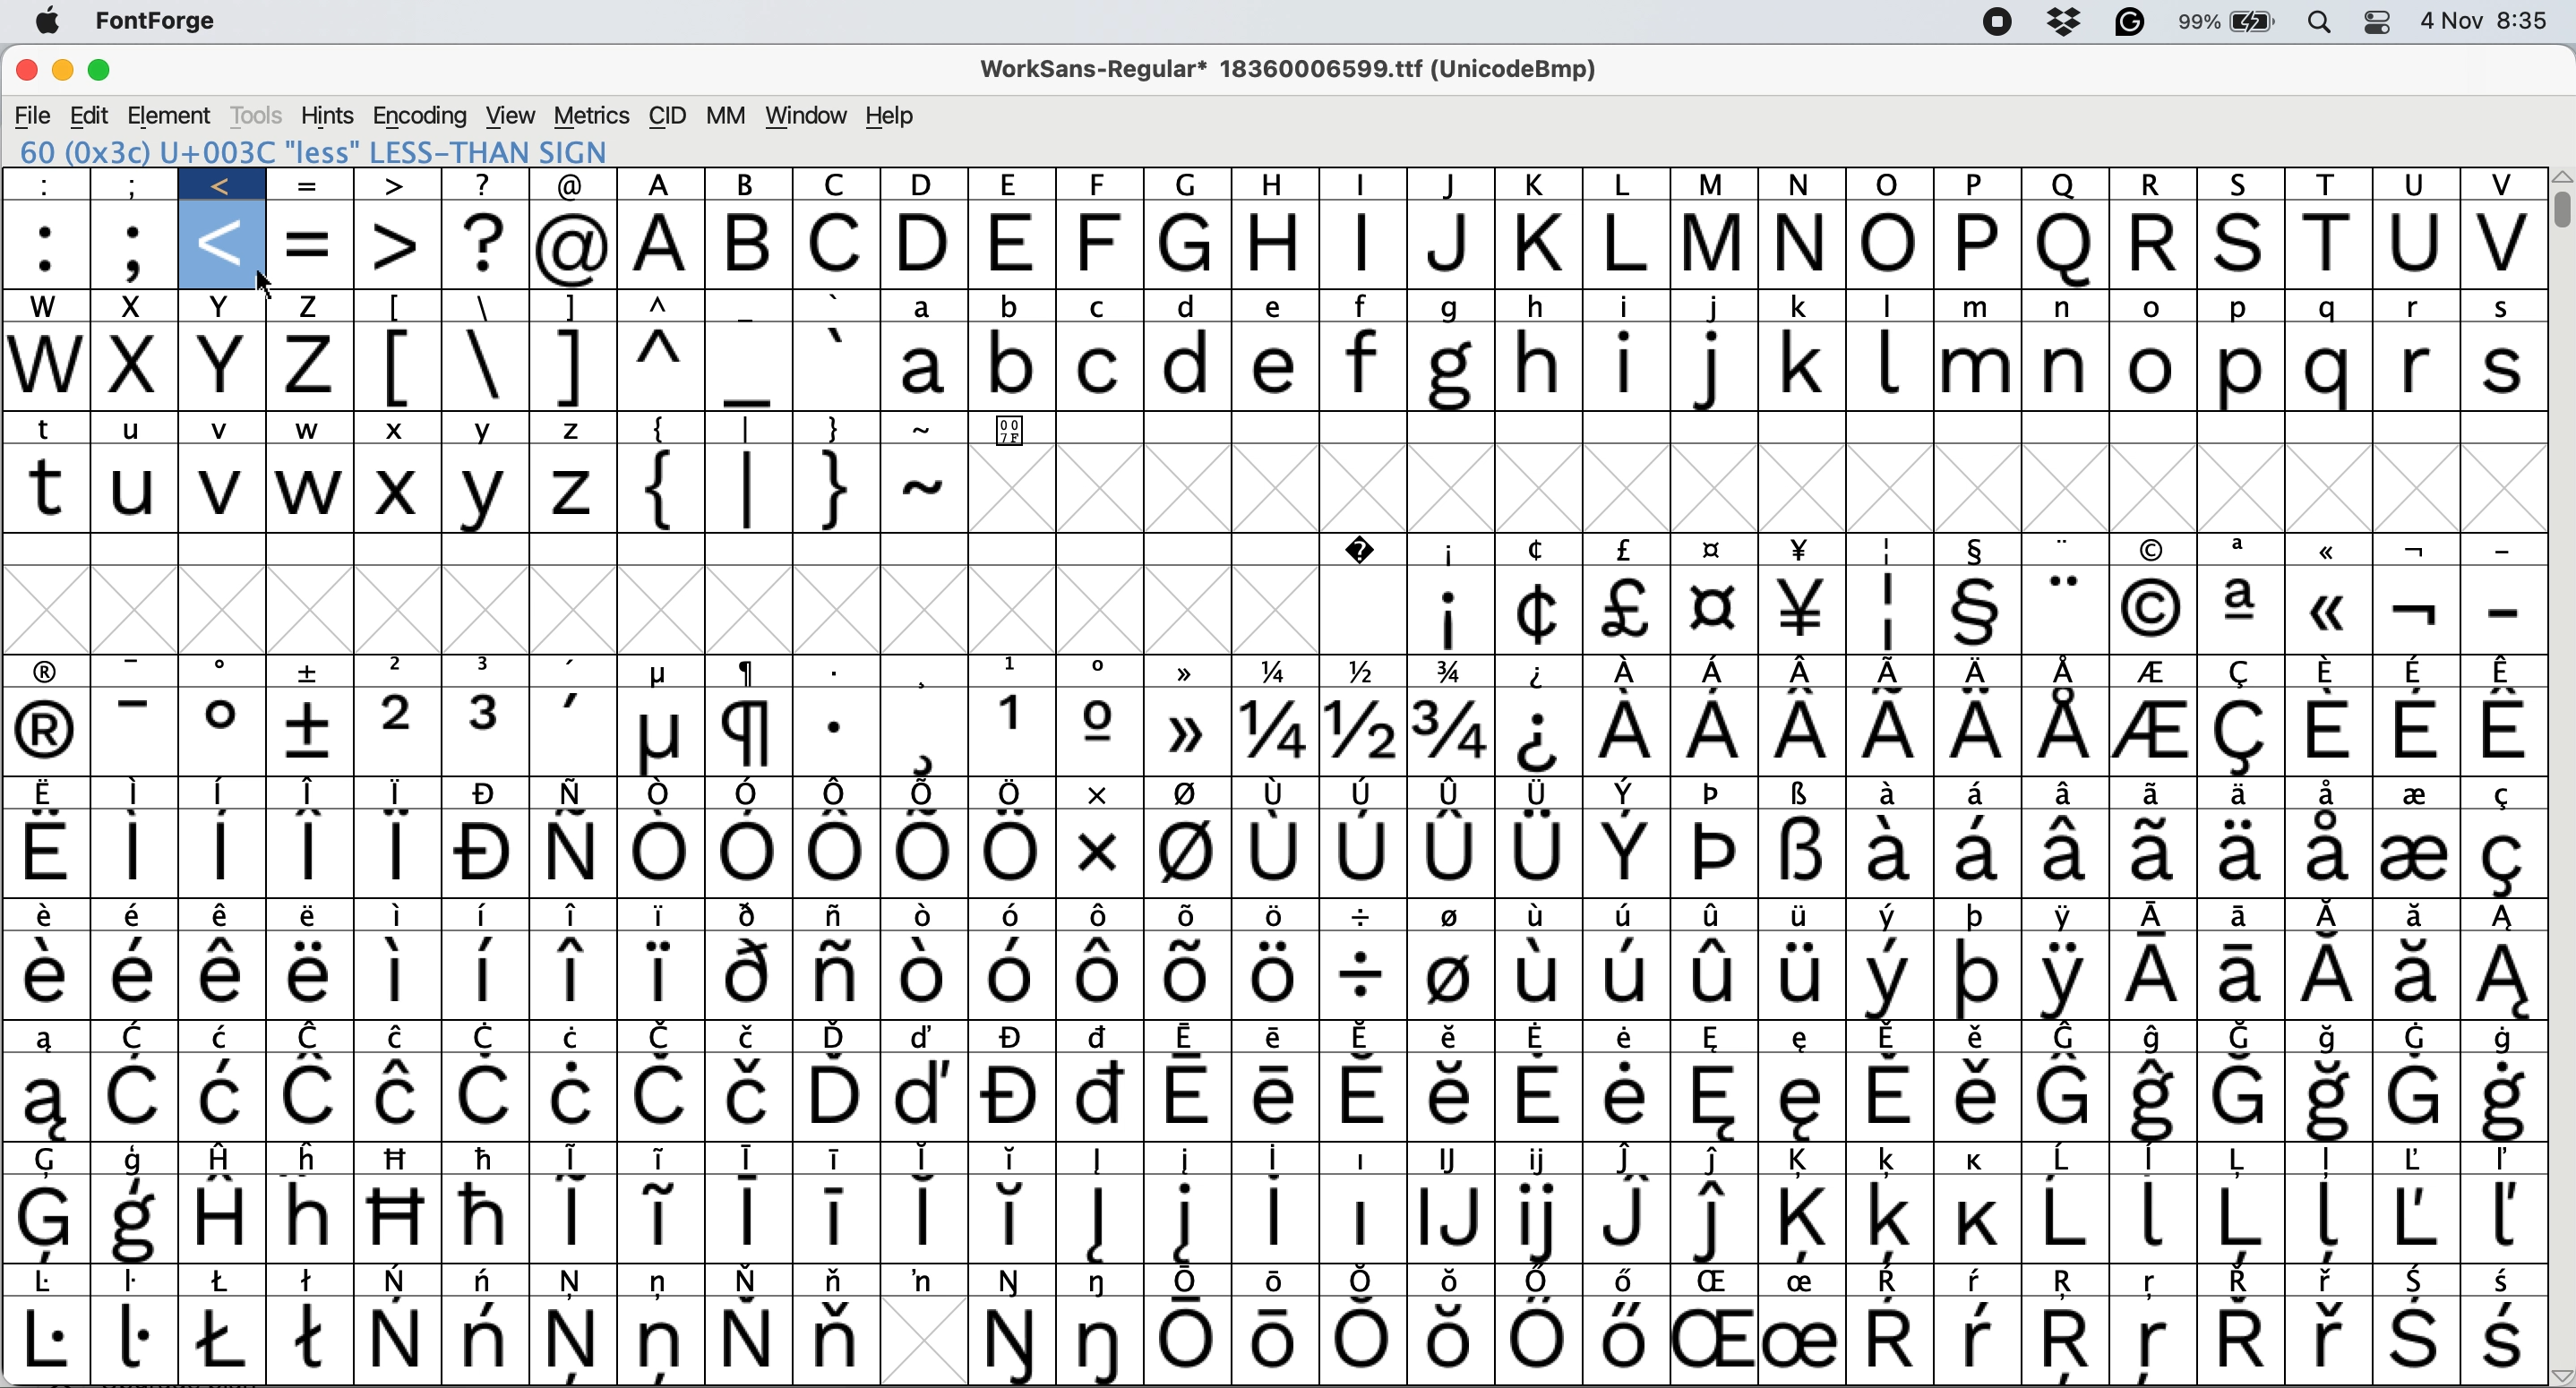 The width and height of the screenshot is (2576, 1388). What do you see at coordinates (2160, 918) in the screenshot?
I see `Symbol` at bounding box center [2160, 918].